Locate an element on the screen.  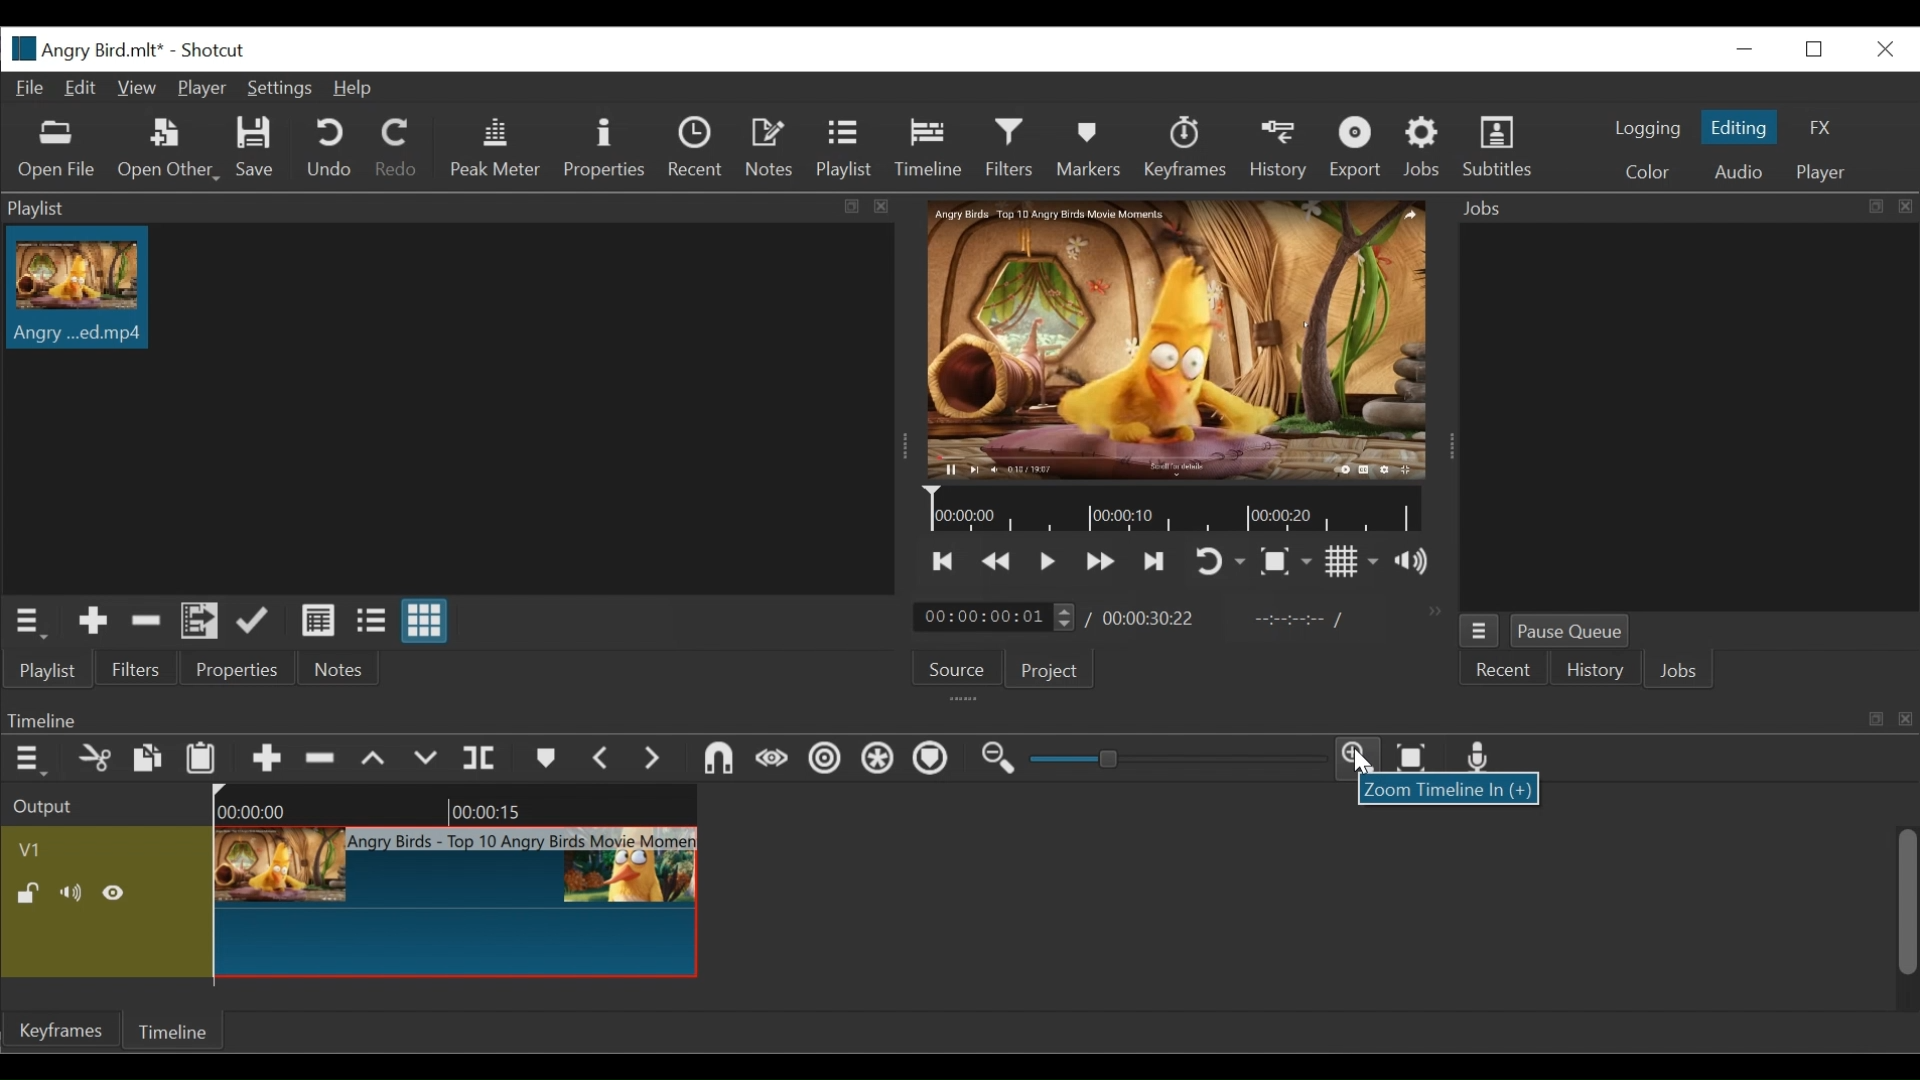
Export is located at coordinates (1357, 150).